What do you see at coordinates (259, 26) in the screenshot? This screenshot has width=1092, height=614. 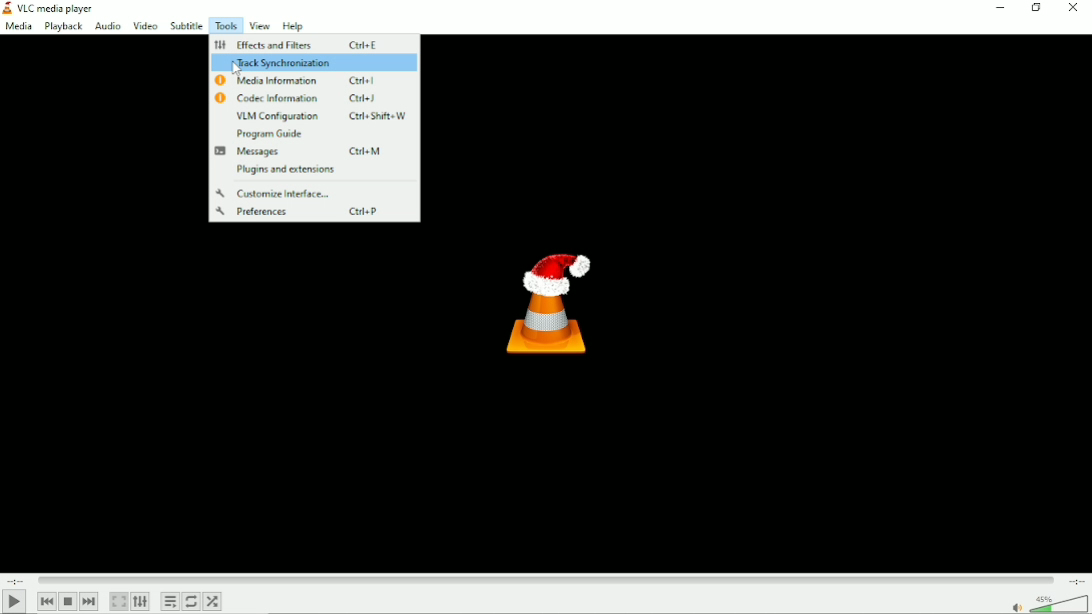 I see `View` at bounding box center [259, 26].